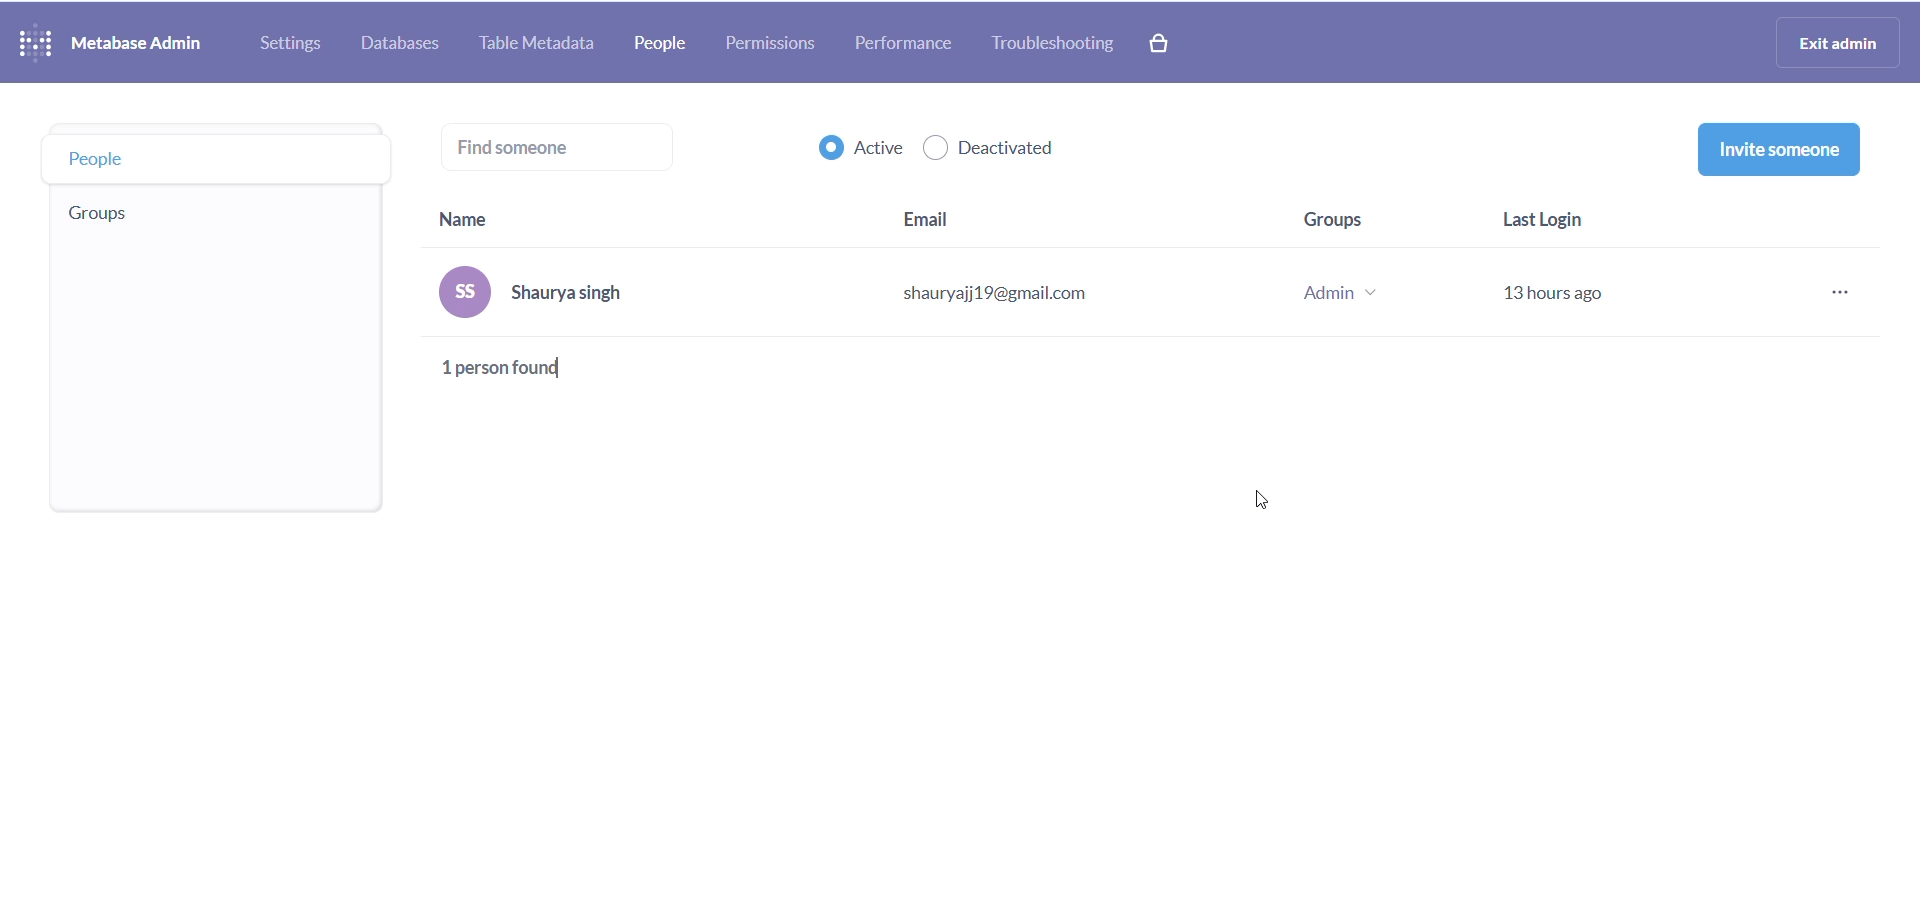 The height and width of the screenshot is (910, 1920). Describe the element at coordinates (293, 42) in the screenshot. I see `settings` at that location.